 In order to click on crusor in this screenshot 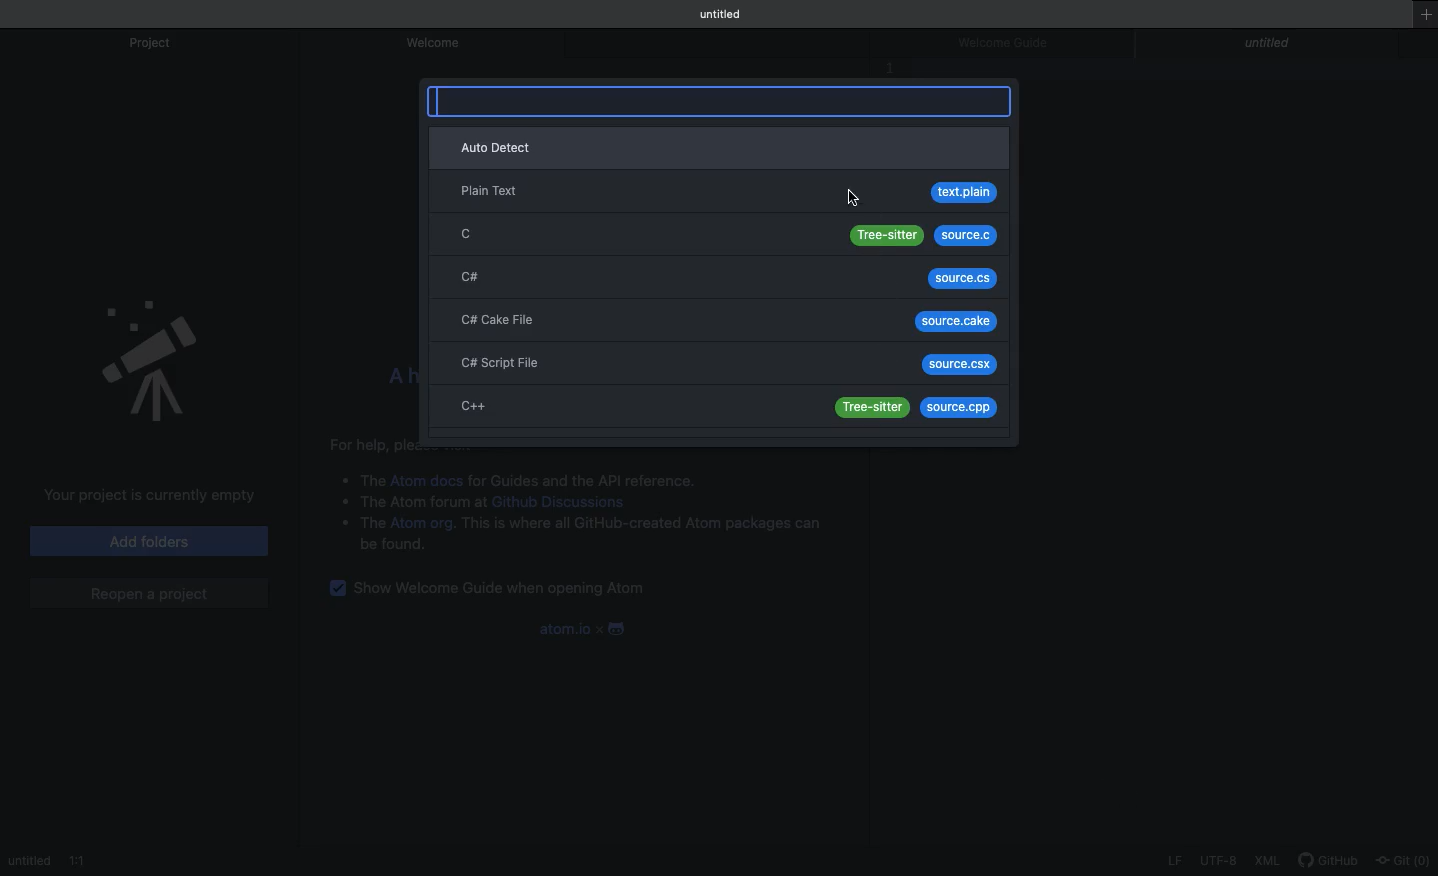, I will do `click(855, 196)`.